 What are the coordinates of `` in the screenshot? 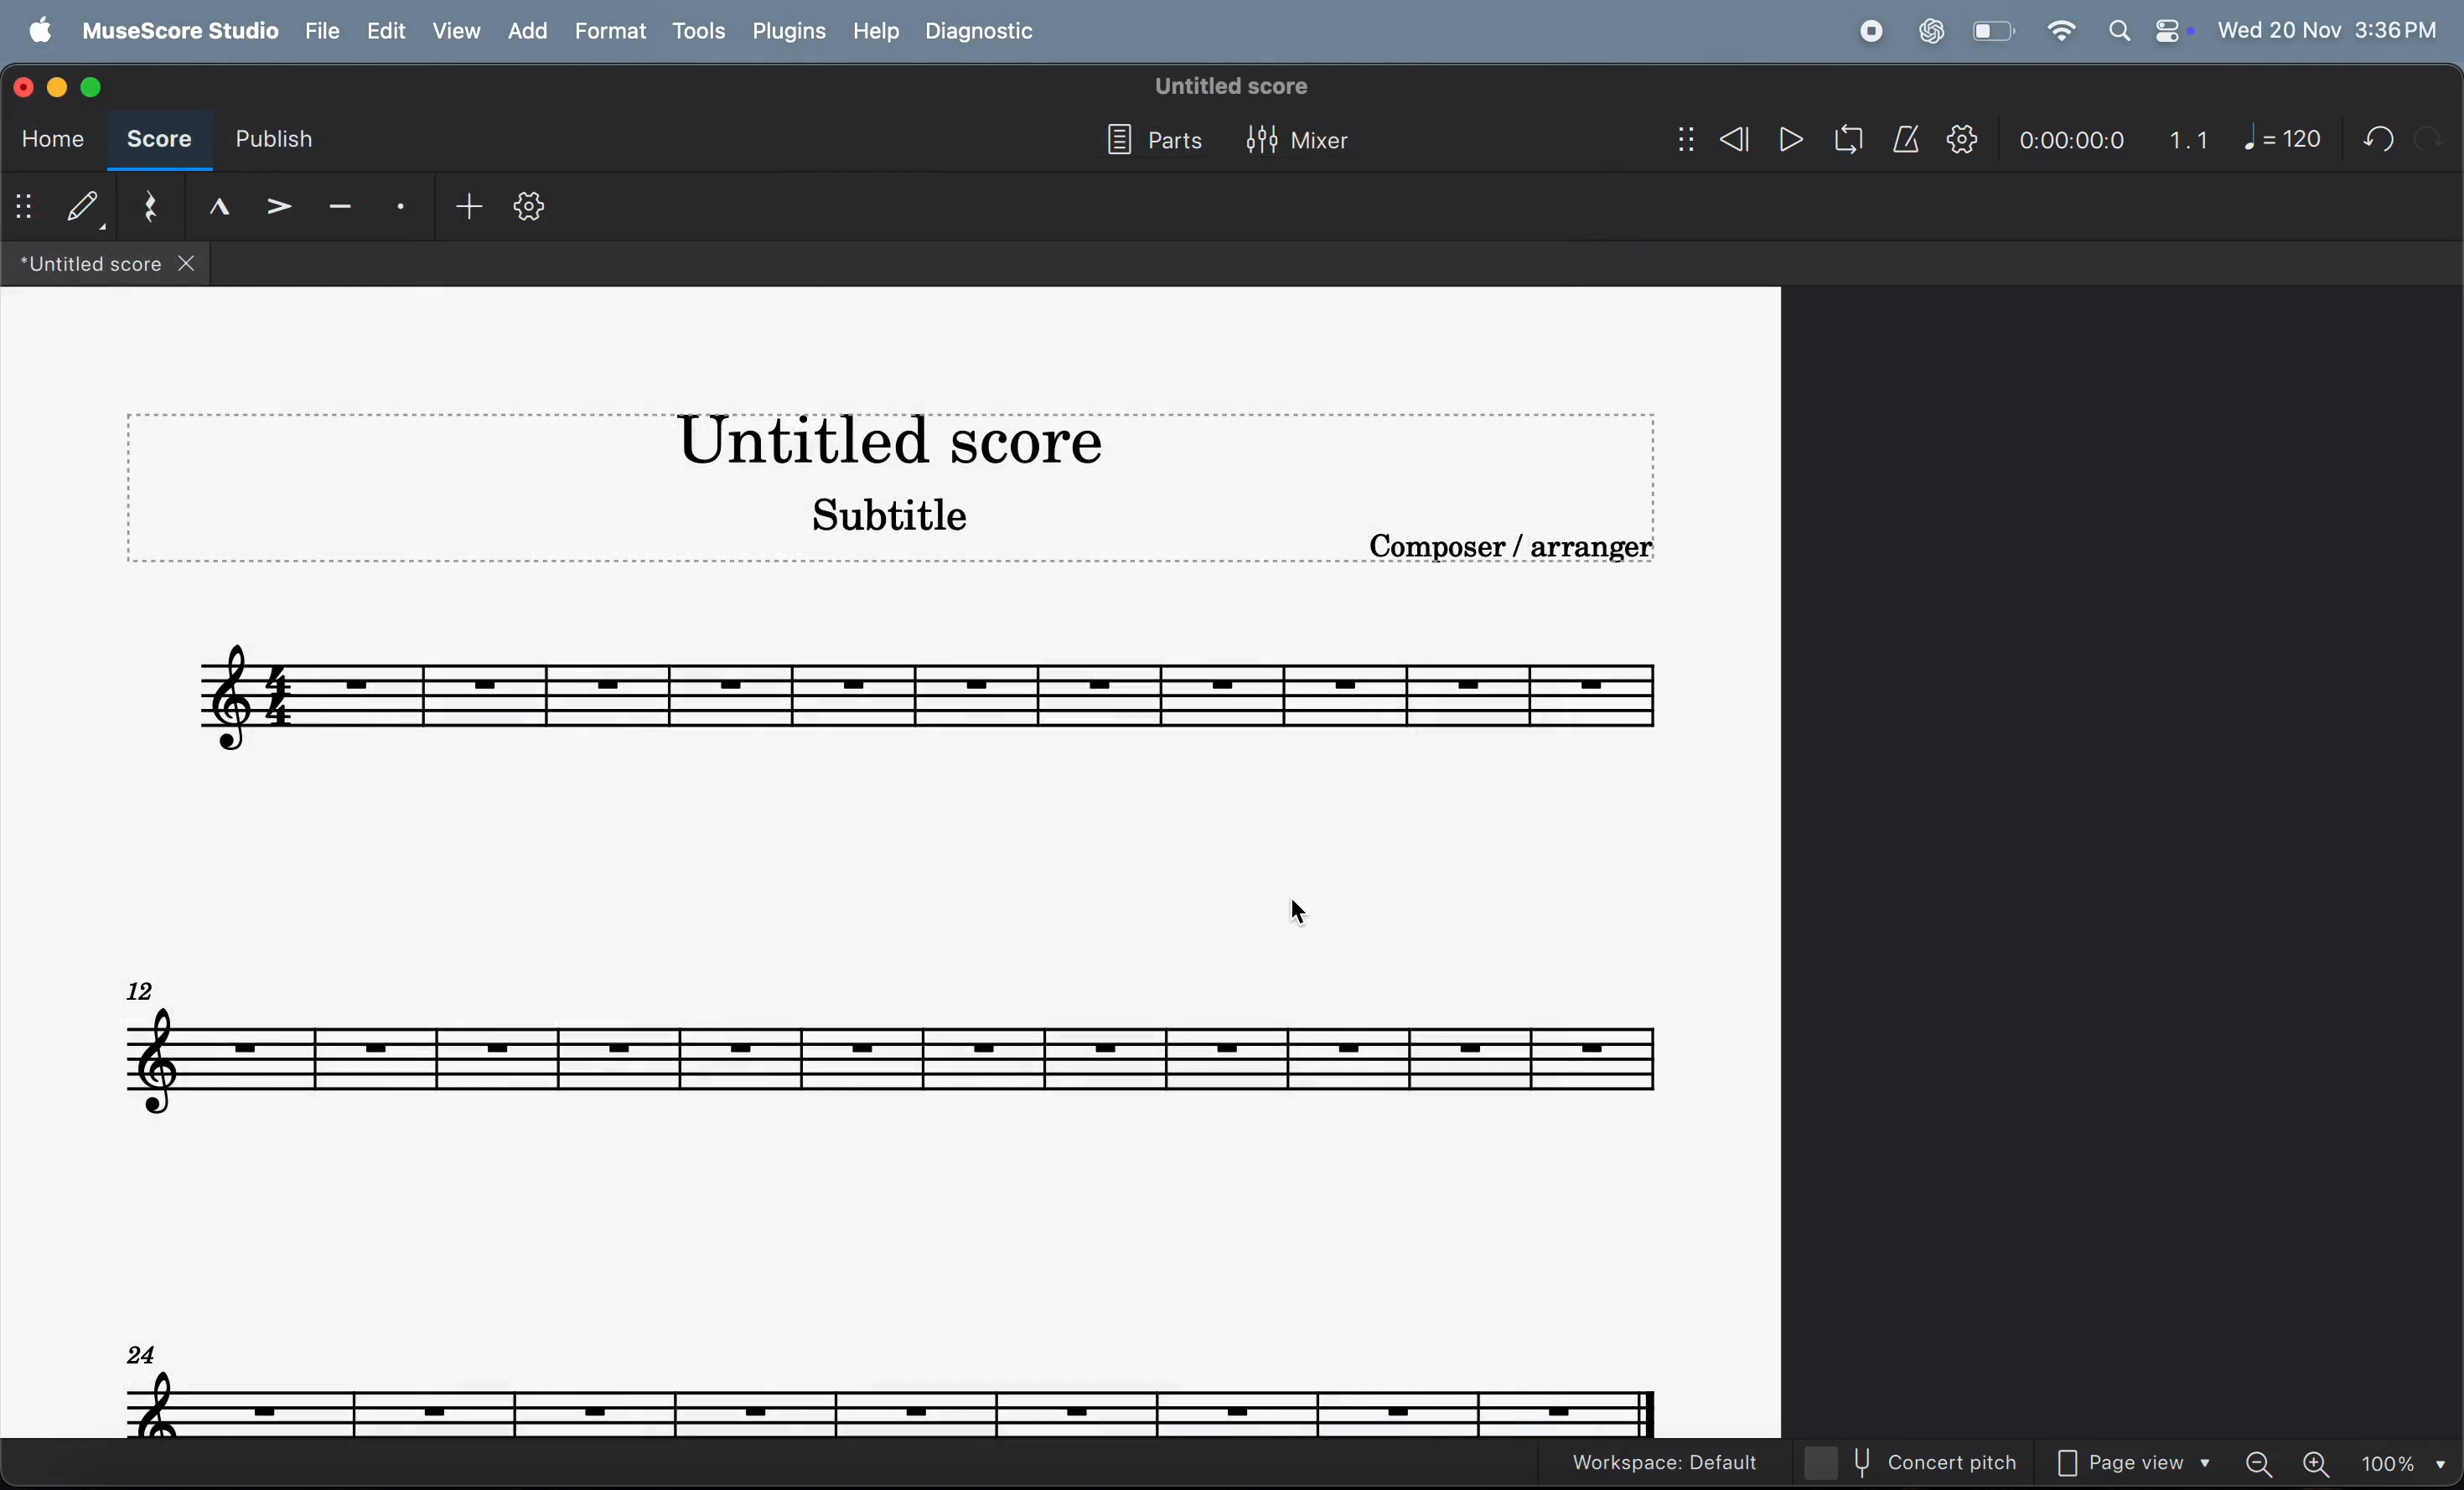 It's located at (1782, 140).